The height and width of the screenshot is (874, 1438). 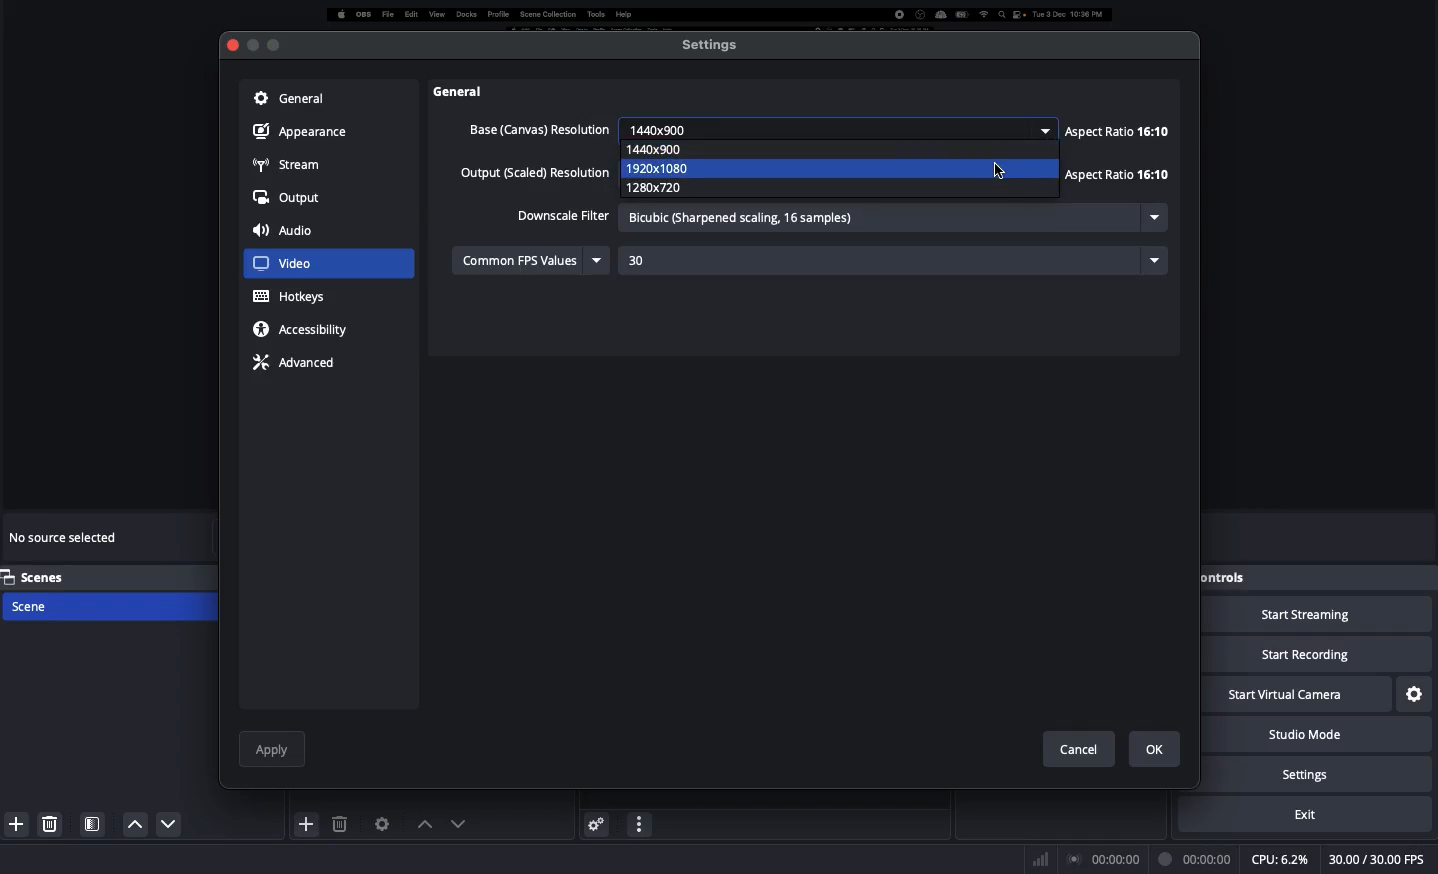 What do you see at coordinates (1318, 616) in the screenshot?
I see `Start streaming` at bounding box center [1318, 616].